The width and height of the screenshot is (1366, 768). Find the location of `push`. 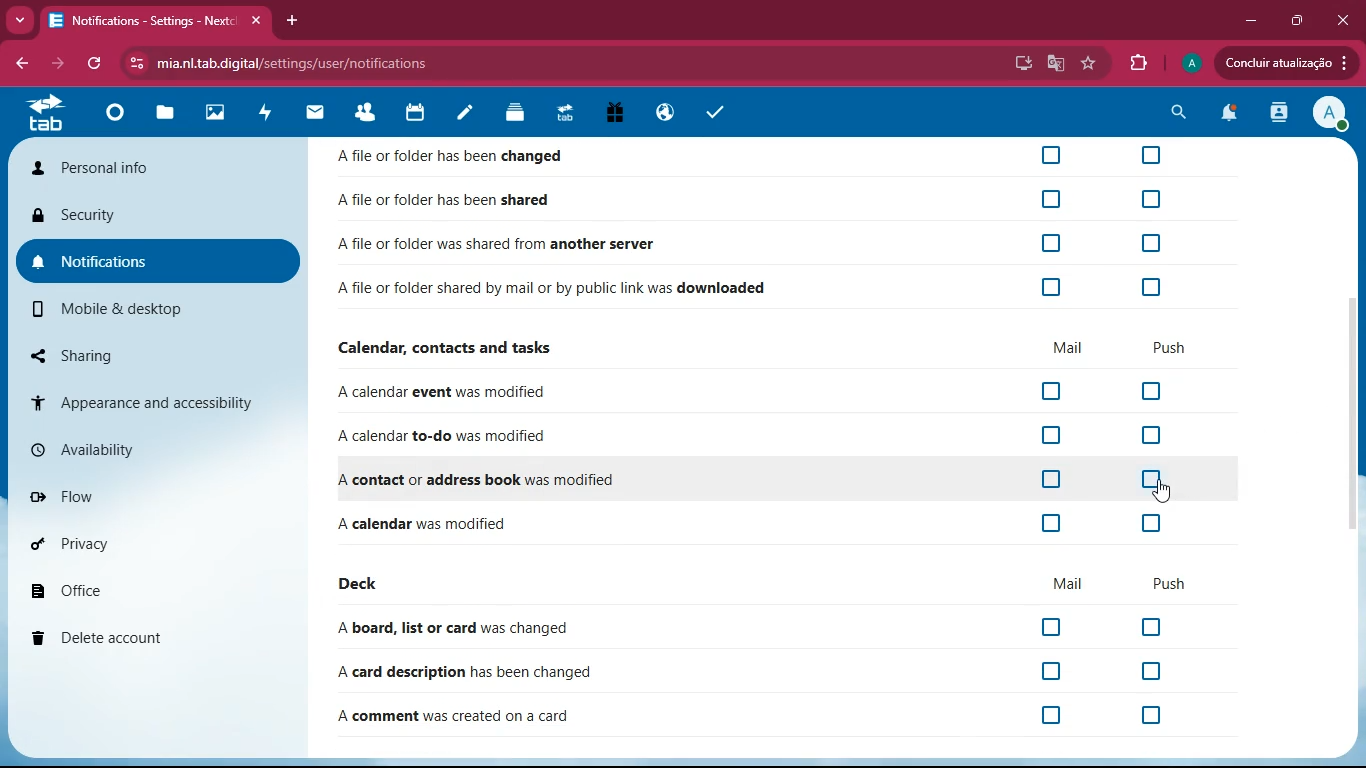

push is located at coordinates (1177, 347).